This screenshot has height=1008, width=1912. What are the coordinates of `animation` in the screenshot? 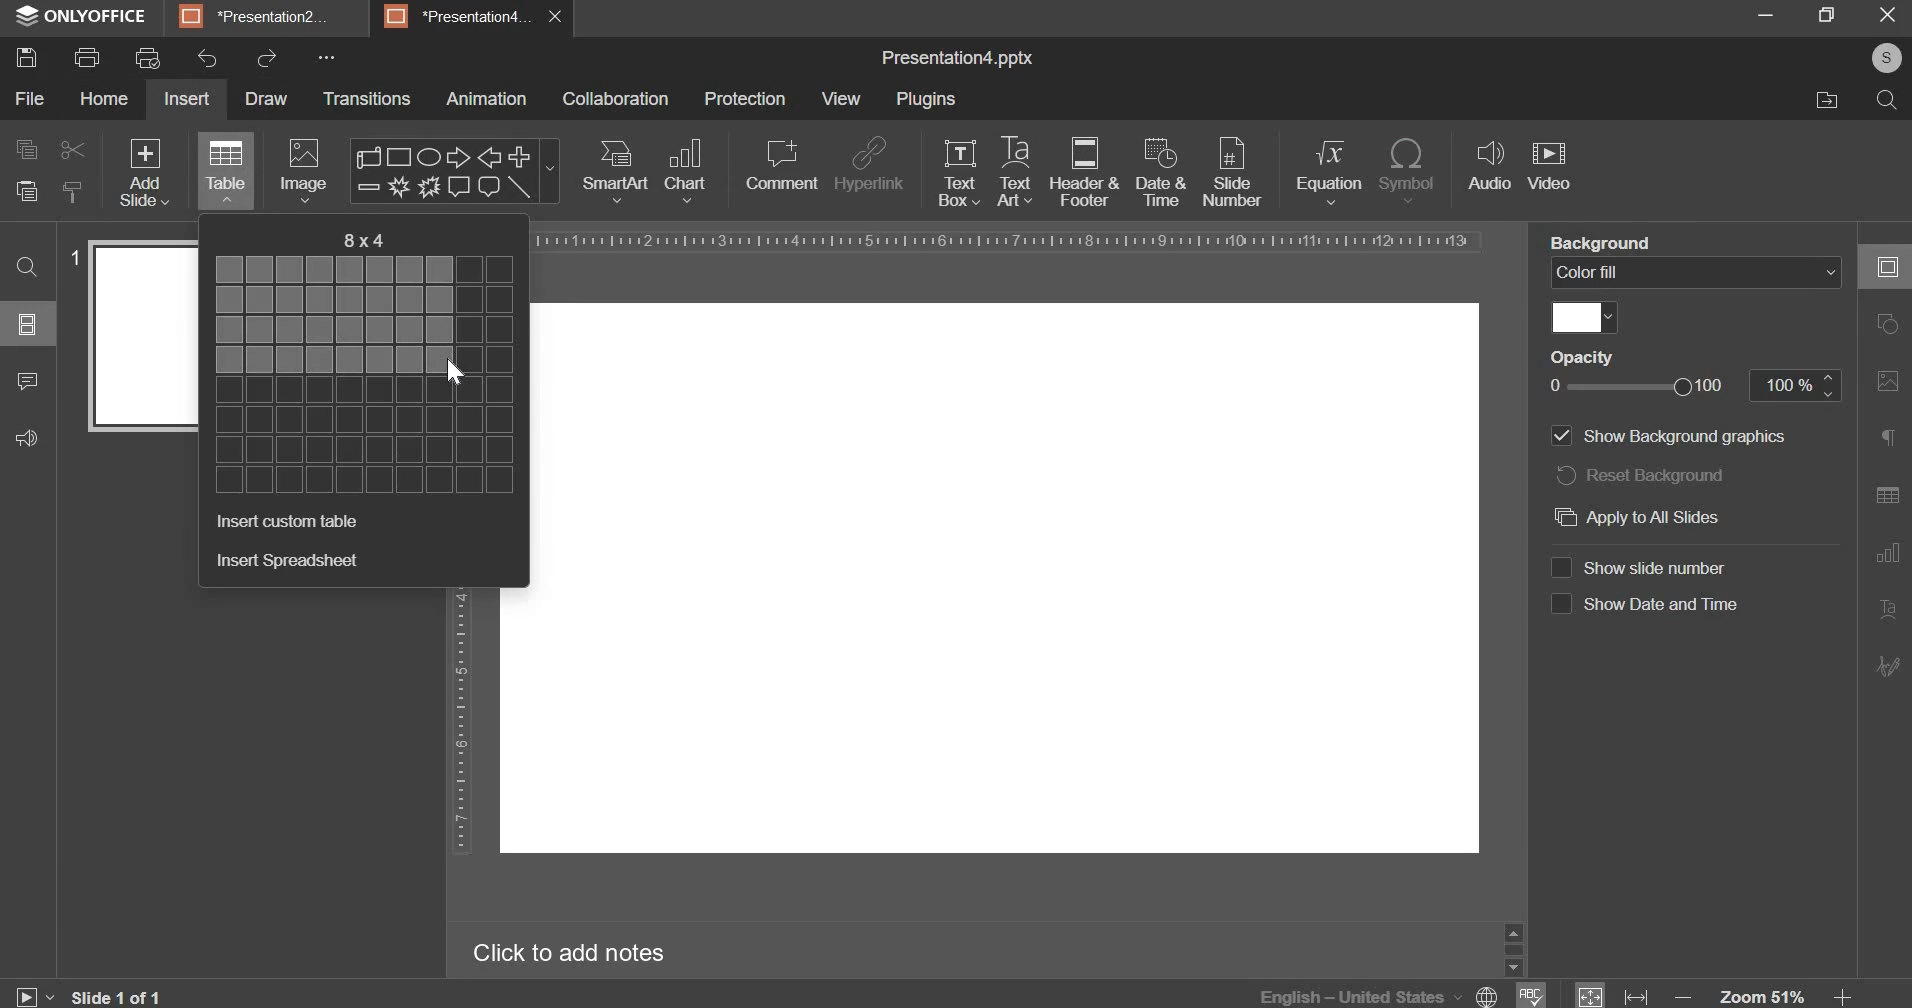 It's located at (487, 98).